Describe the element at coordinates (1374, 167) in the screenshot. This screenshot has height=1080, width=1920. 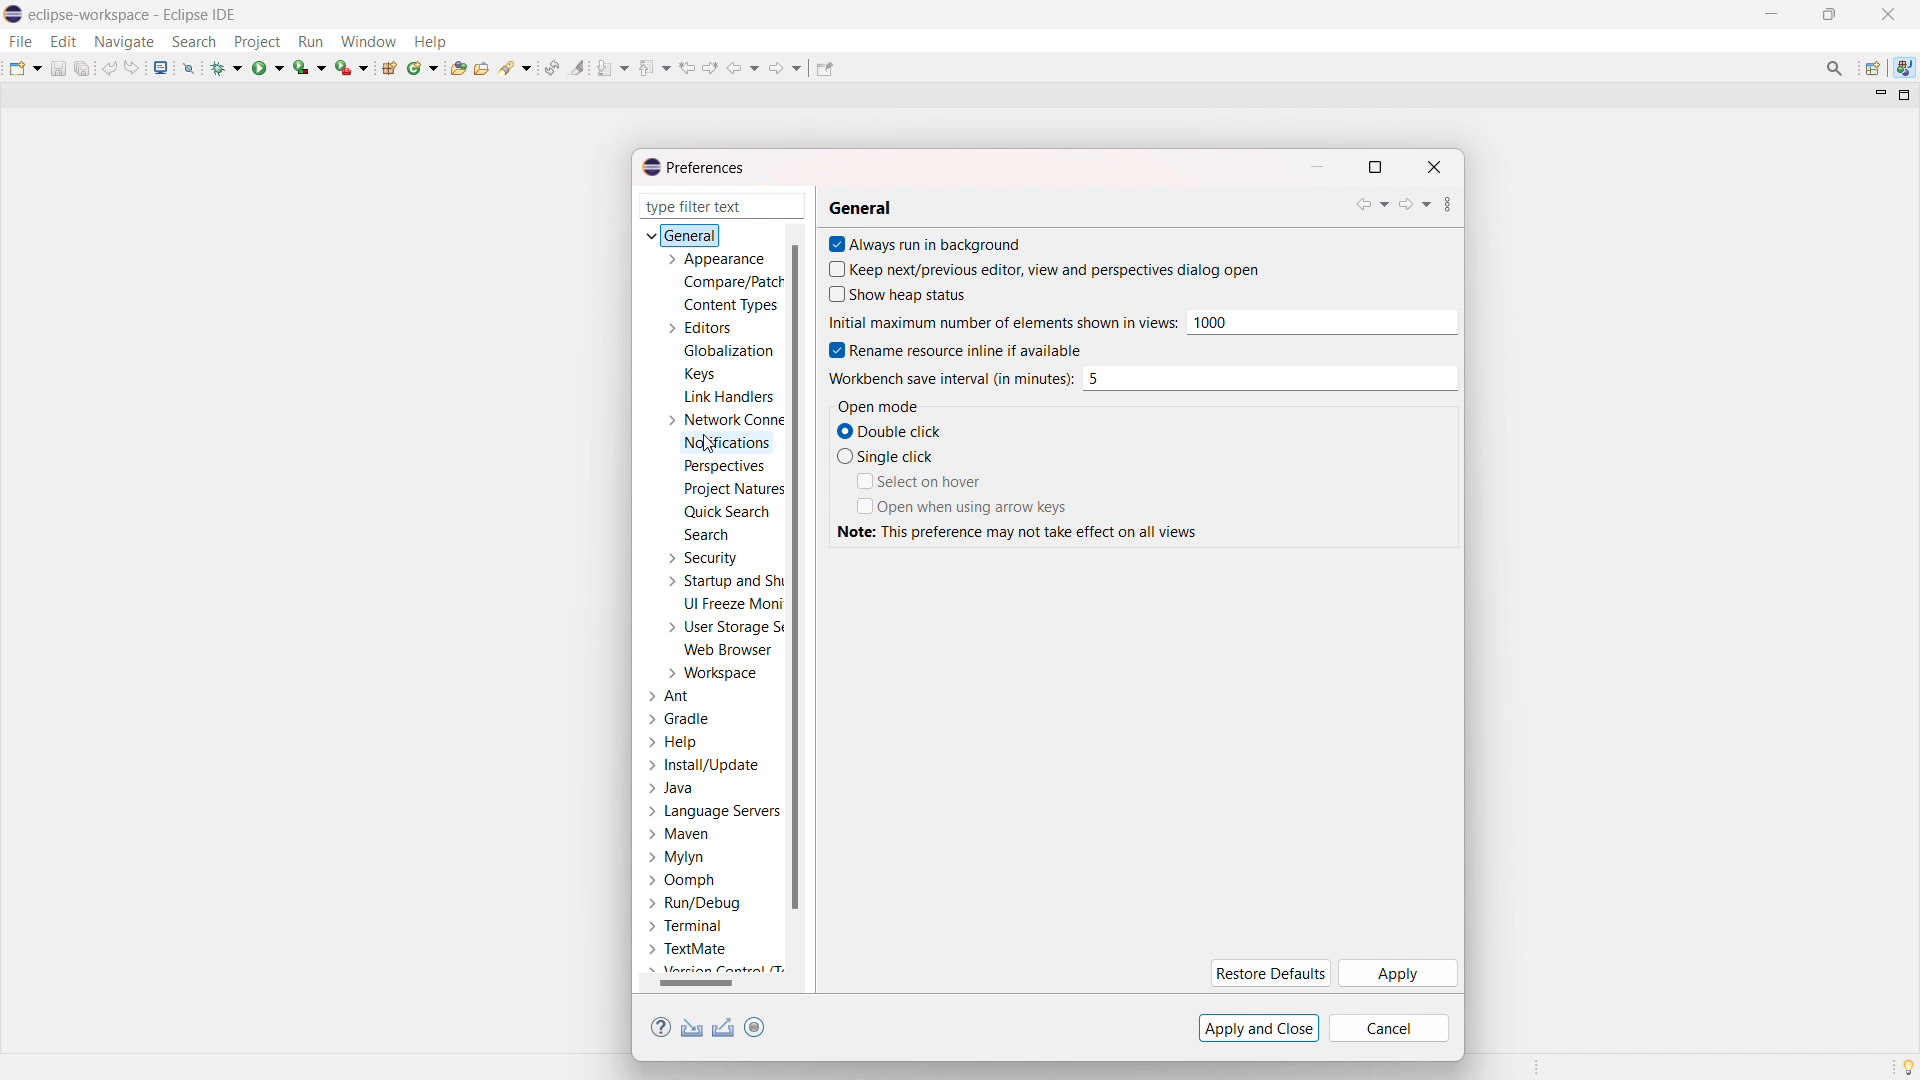
I see `maximize dialogbox` at that location.